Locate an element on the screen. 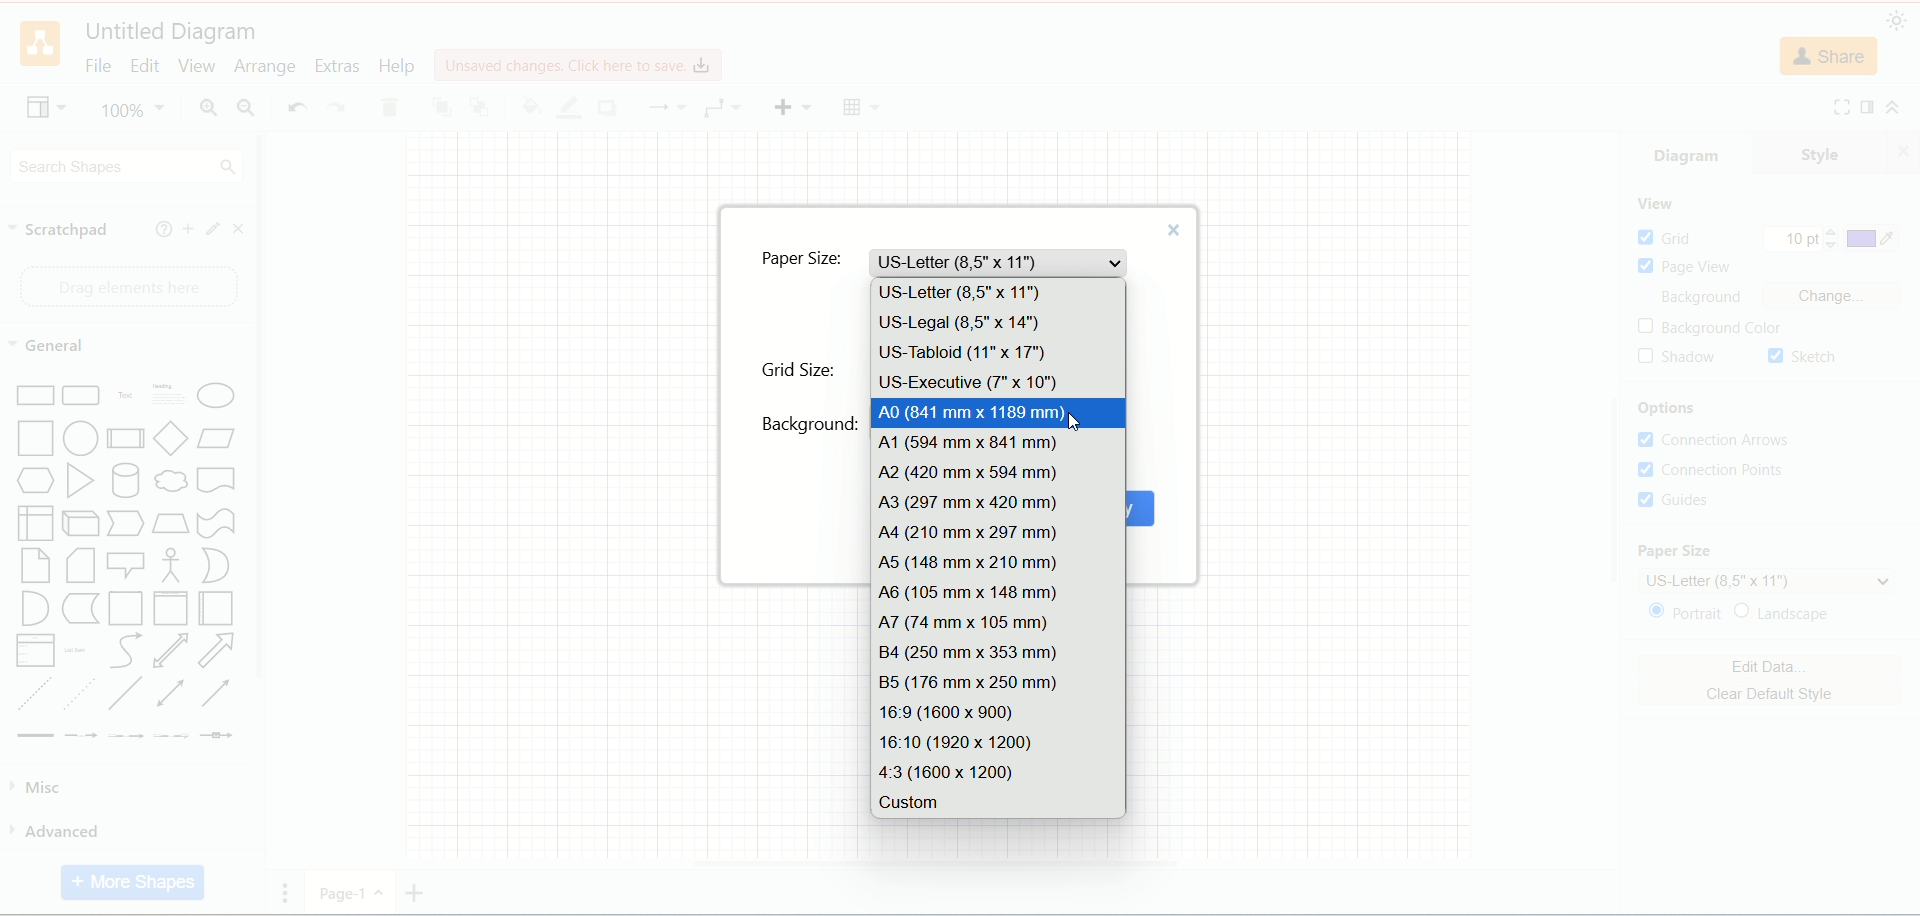 The image size is (1920, 916). A0 is located at coordinates (998, 413).